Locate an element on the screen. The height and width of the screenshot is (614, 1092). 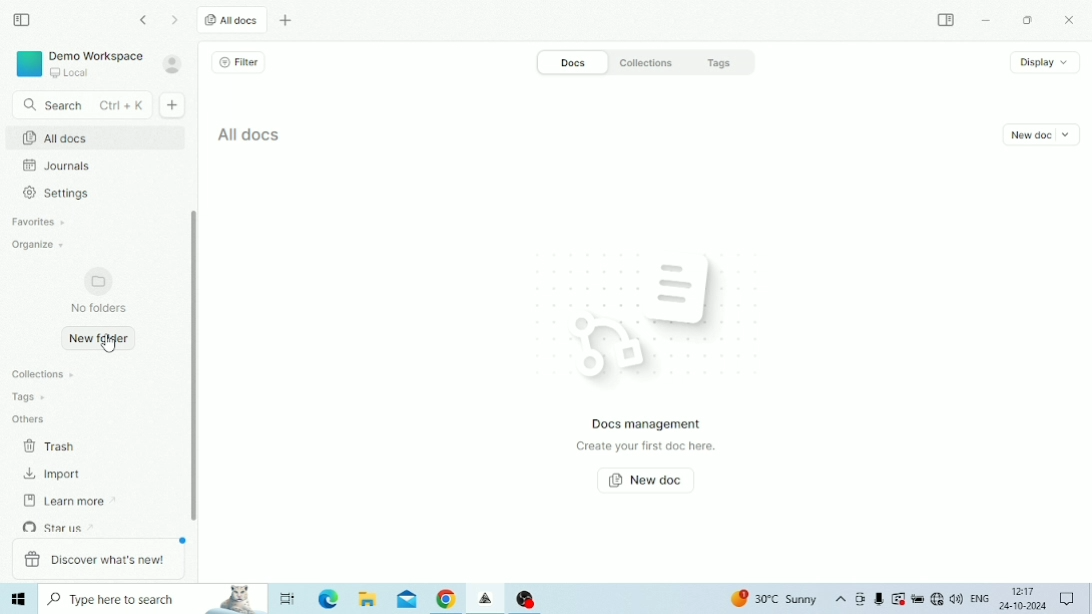
New doc is located at coordinates (648, 481).